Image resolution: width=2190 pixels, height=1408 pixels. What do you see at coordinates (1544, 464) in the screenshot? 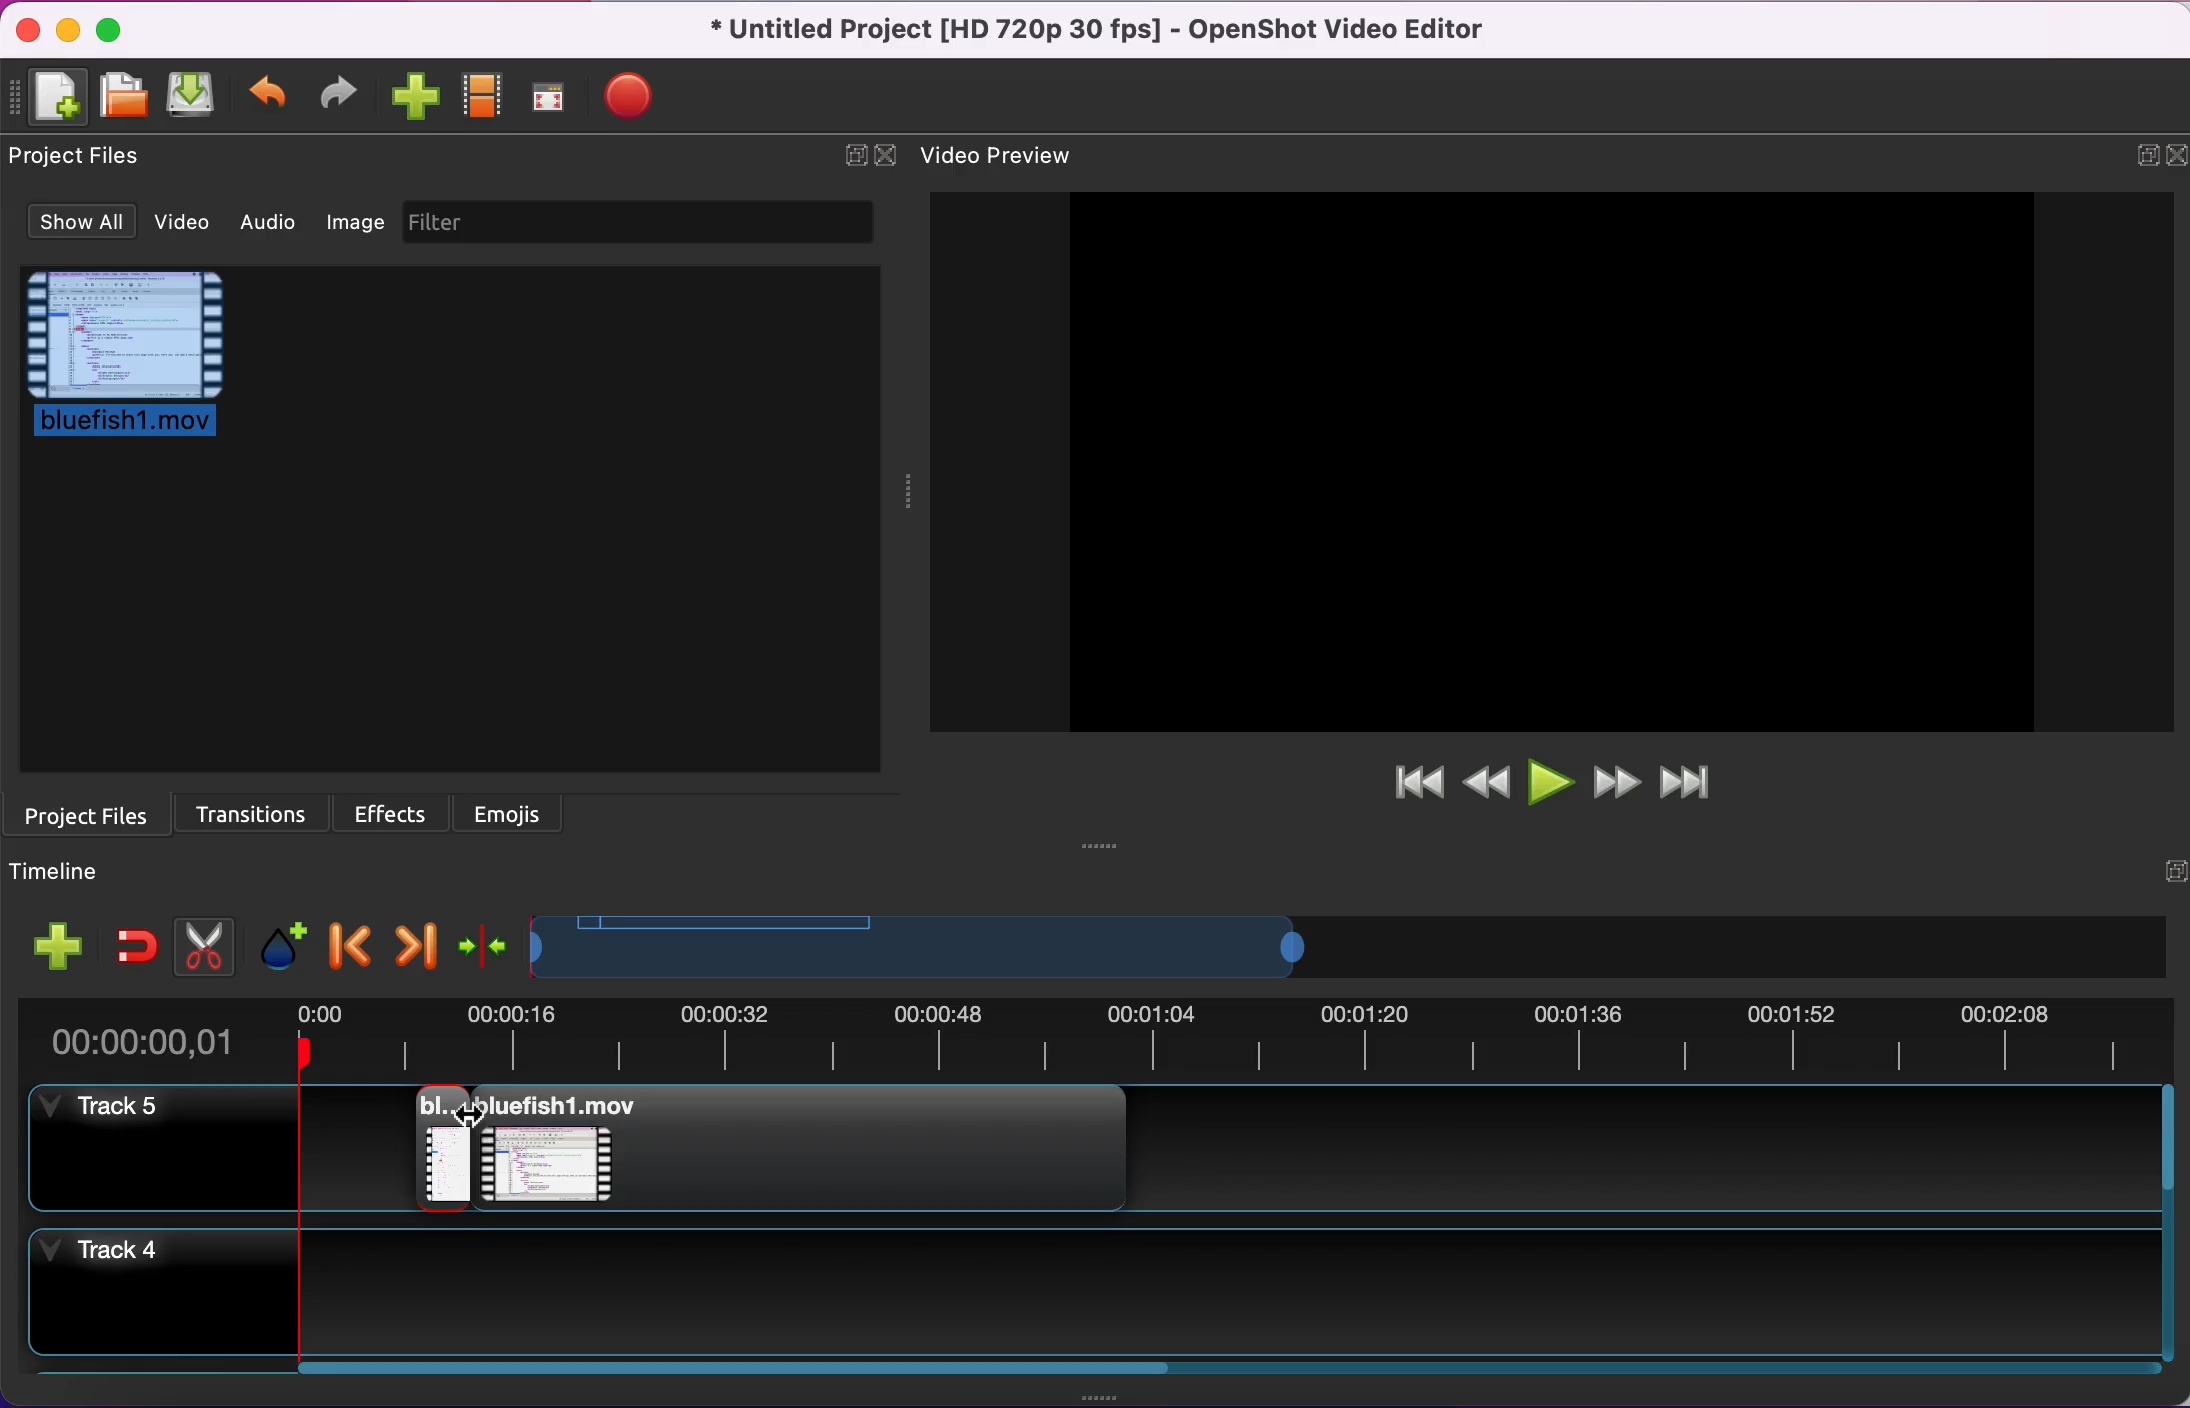
I see `video preview` at bounding box center [1544, 464].